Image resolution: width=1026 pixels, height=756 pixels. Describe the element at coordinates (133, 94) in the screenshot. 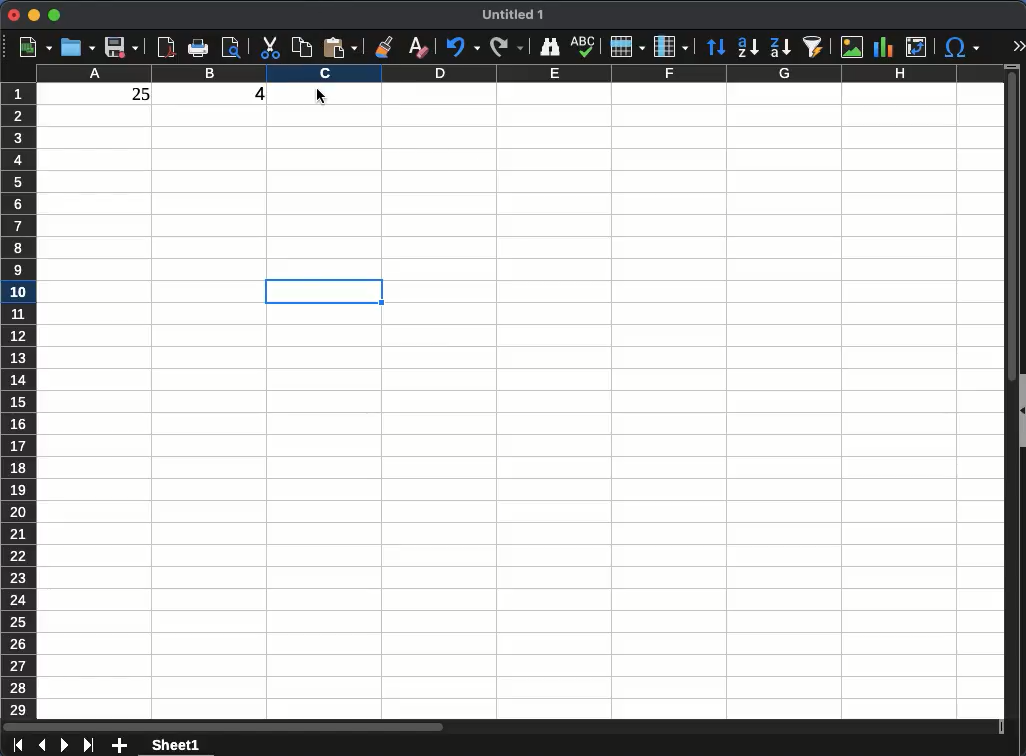

I see `25` at that location.